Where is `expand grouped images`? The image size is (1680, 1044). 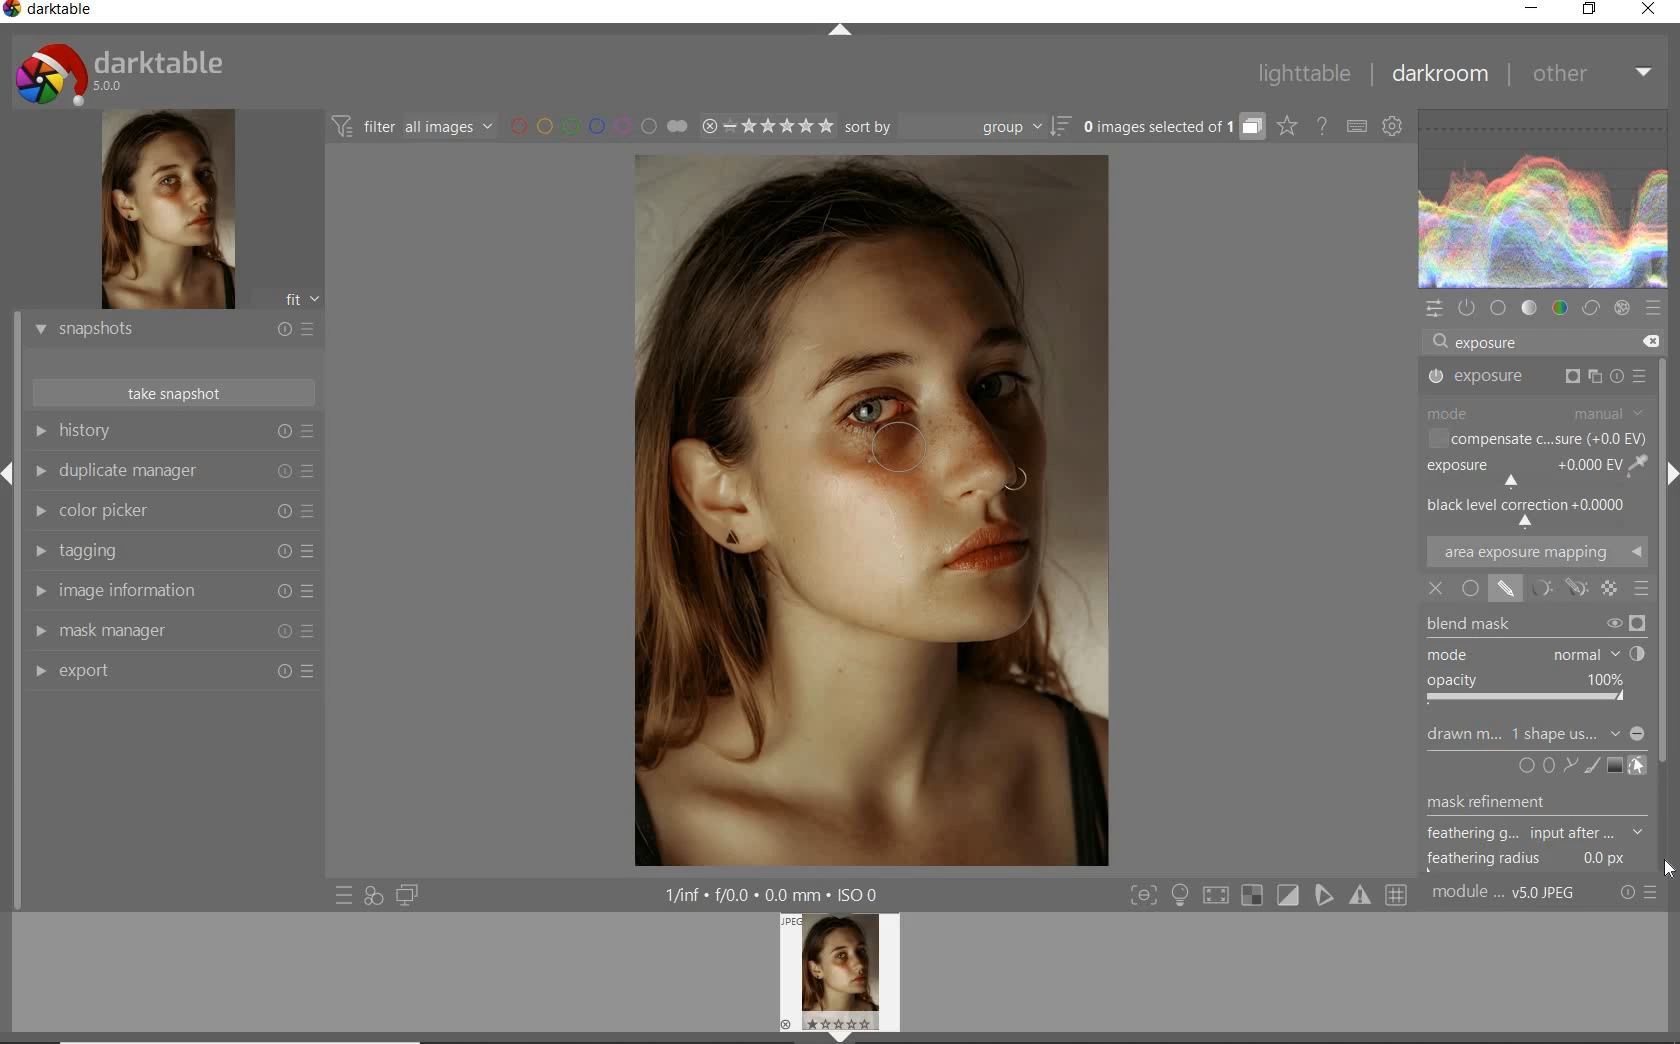
expand grouped images is located at coordinates (1171, 127).